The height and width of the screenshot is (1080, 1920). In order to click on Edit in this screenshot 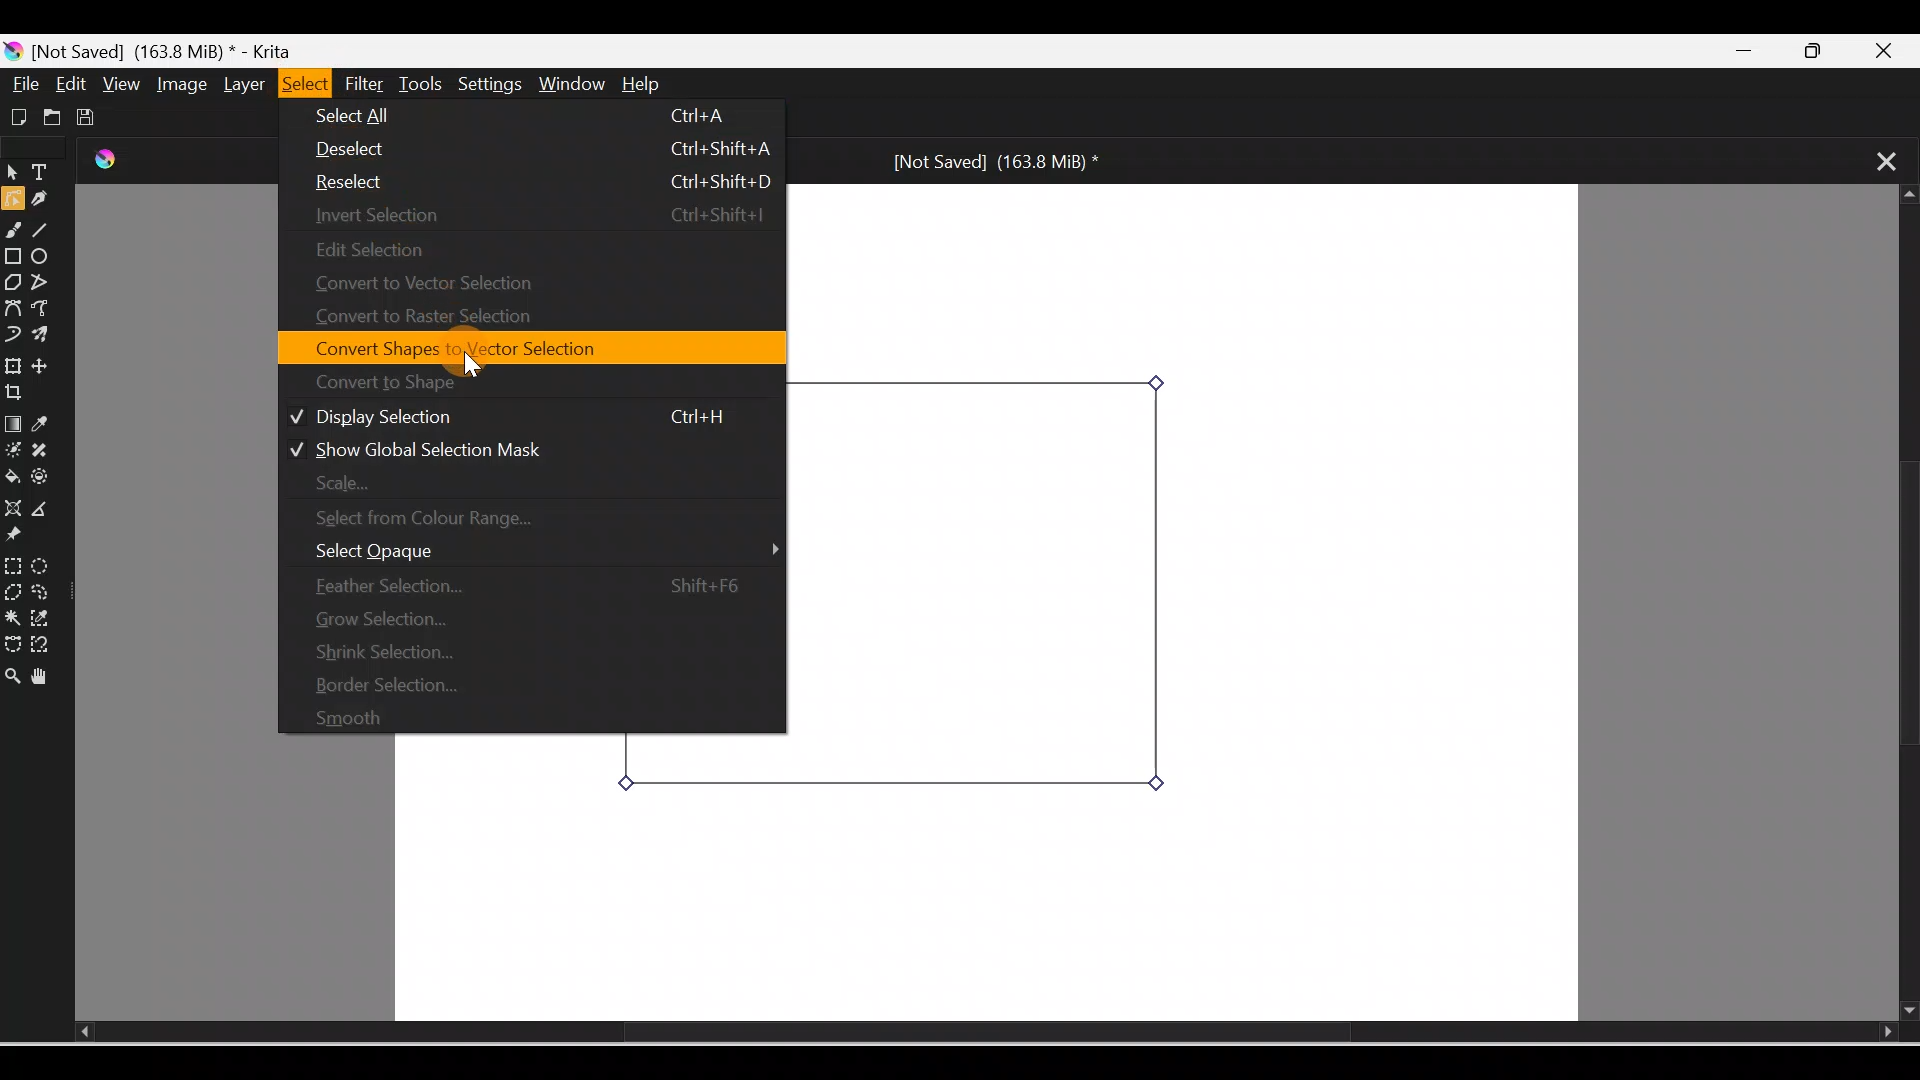, I will do `click(73, 84)`.